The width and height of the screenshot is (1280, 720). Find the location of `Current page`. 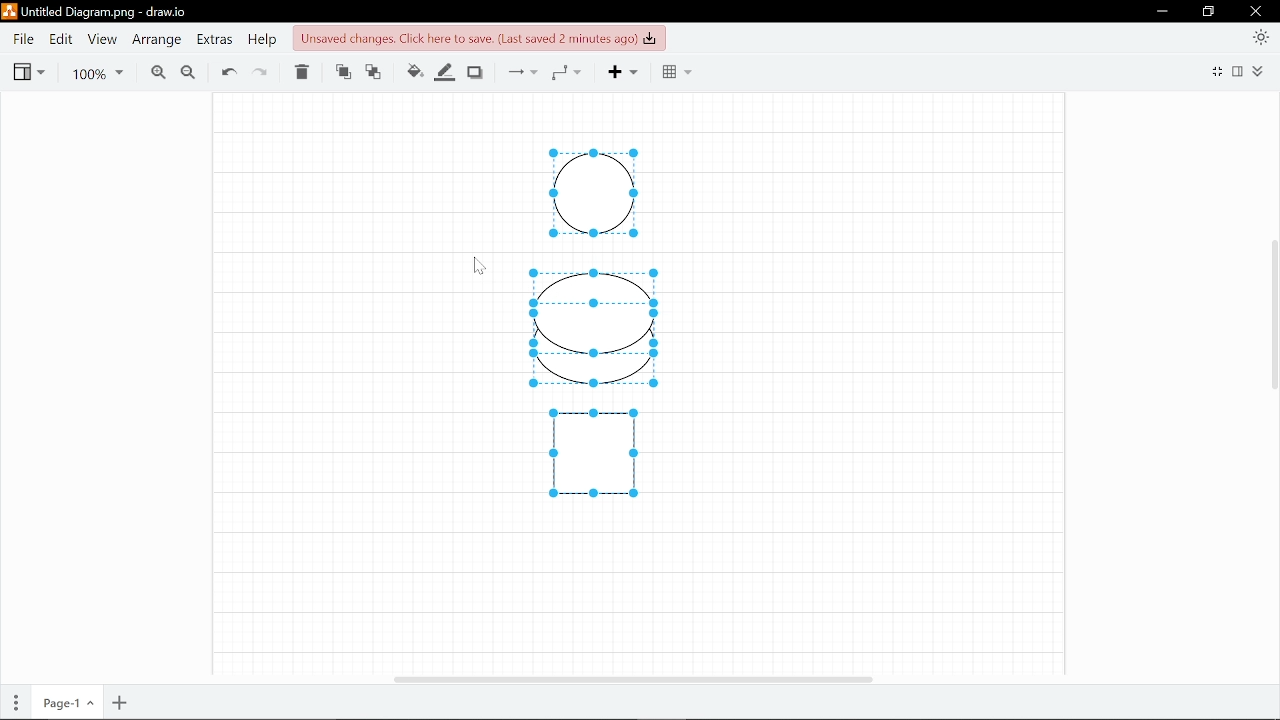

Current page is located at coordinates (65, 704).